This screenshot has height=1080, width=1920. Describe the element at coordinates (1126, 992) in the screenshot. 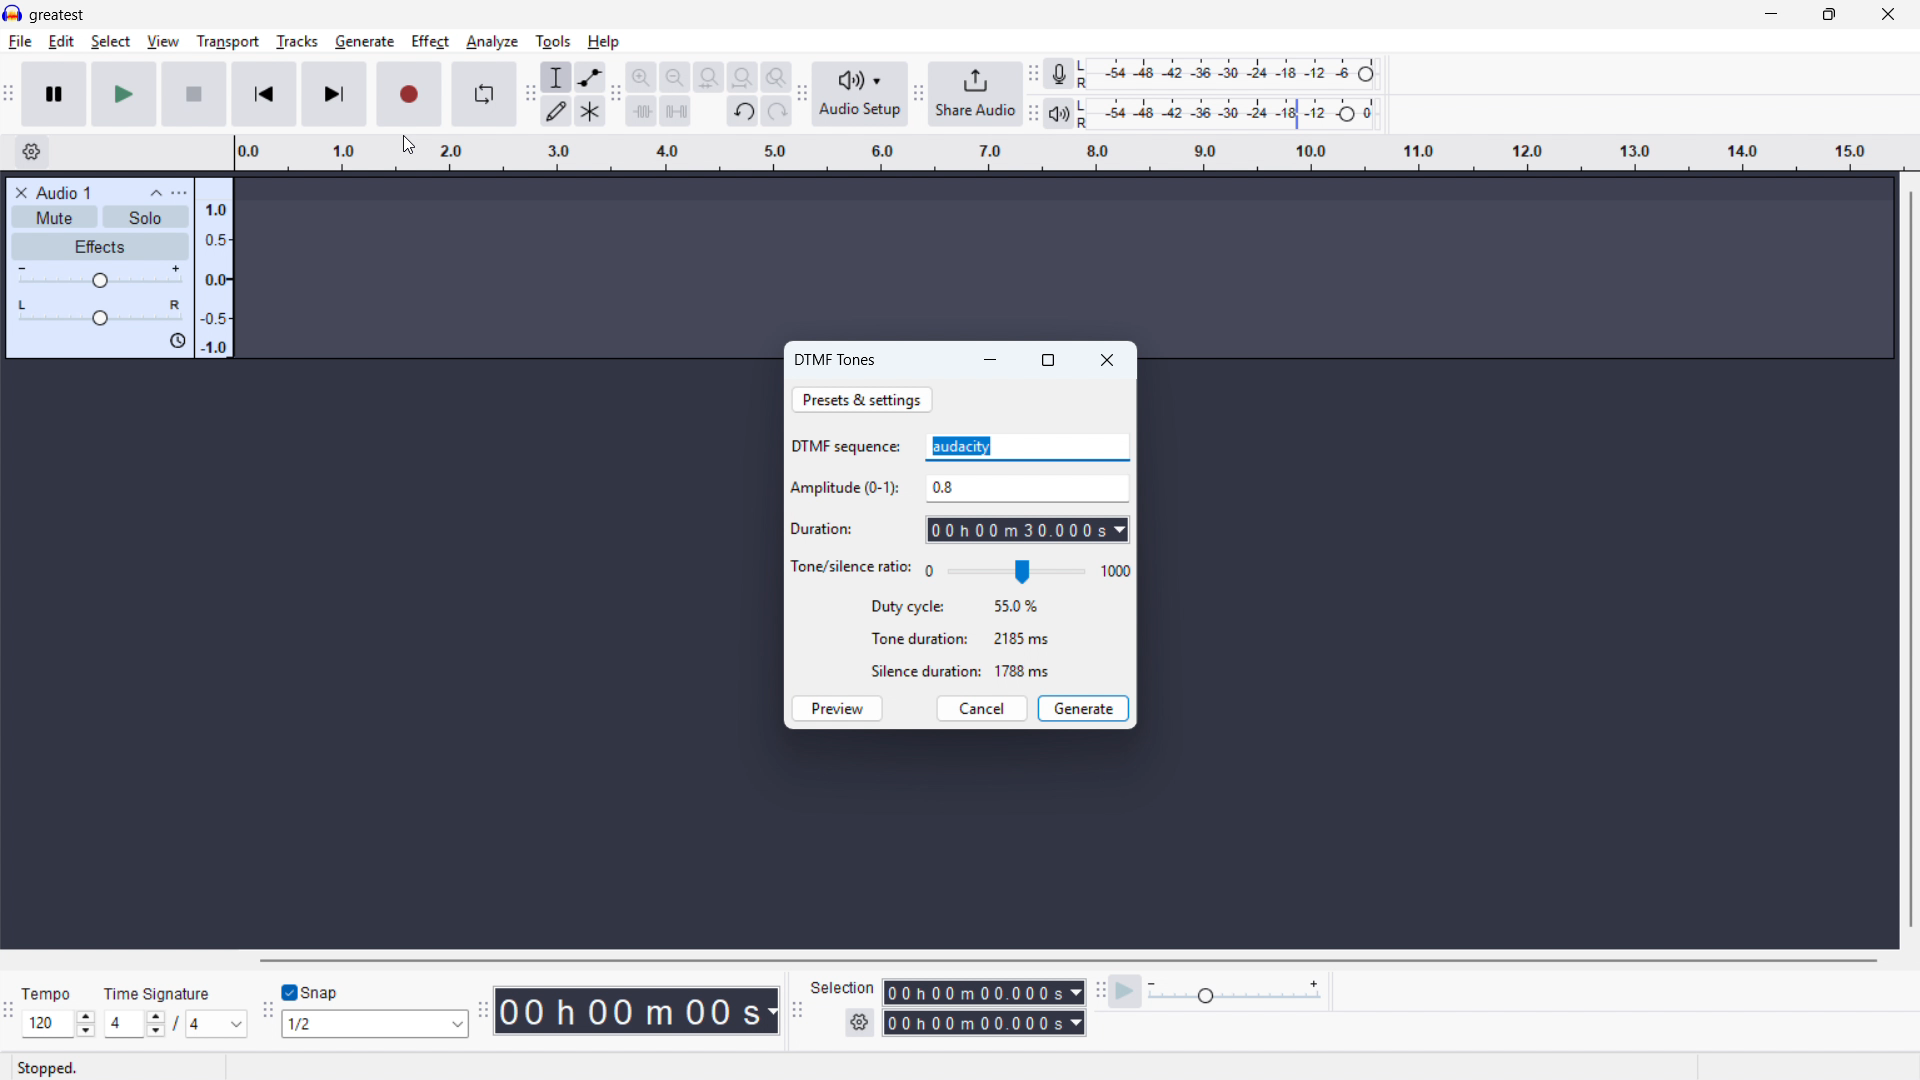

I see `Play at speed ` at that location.